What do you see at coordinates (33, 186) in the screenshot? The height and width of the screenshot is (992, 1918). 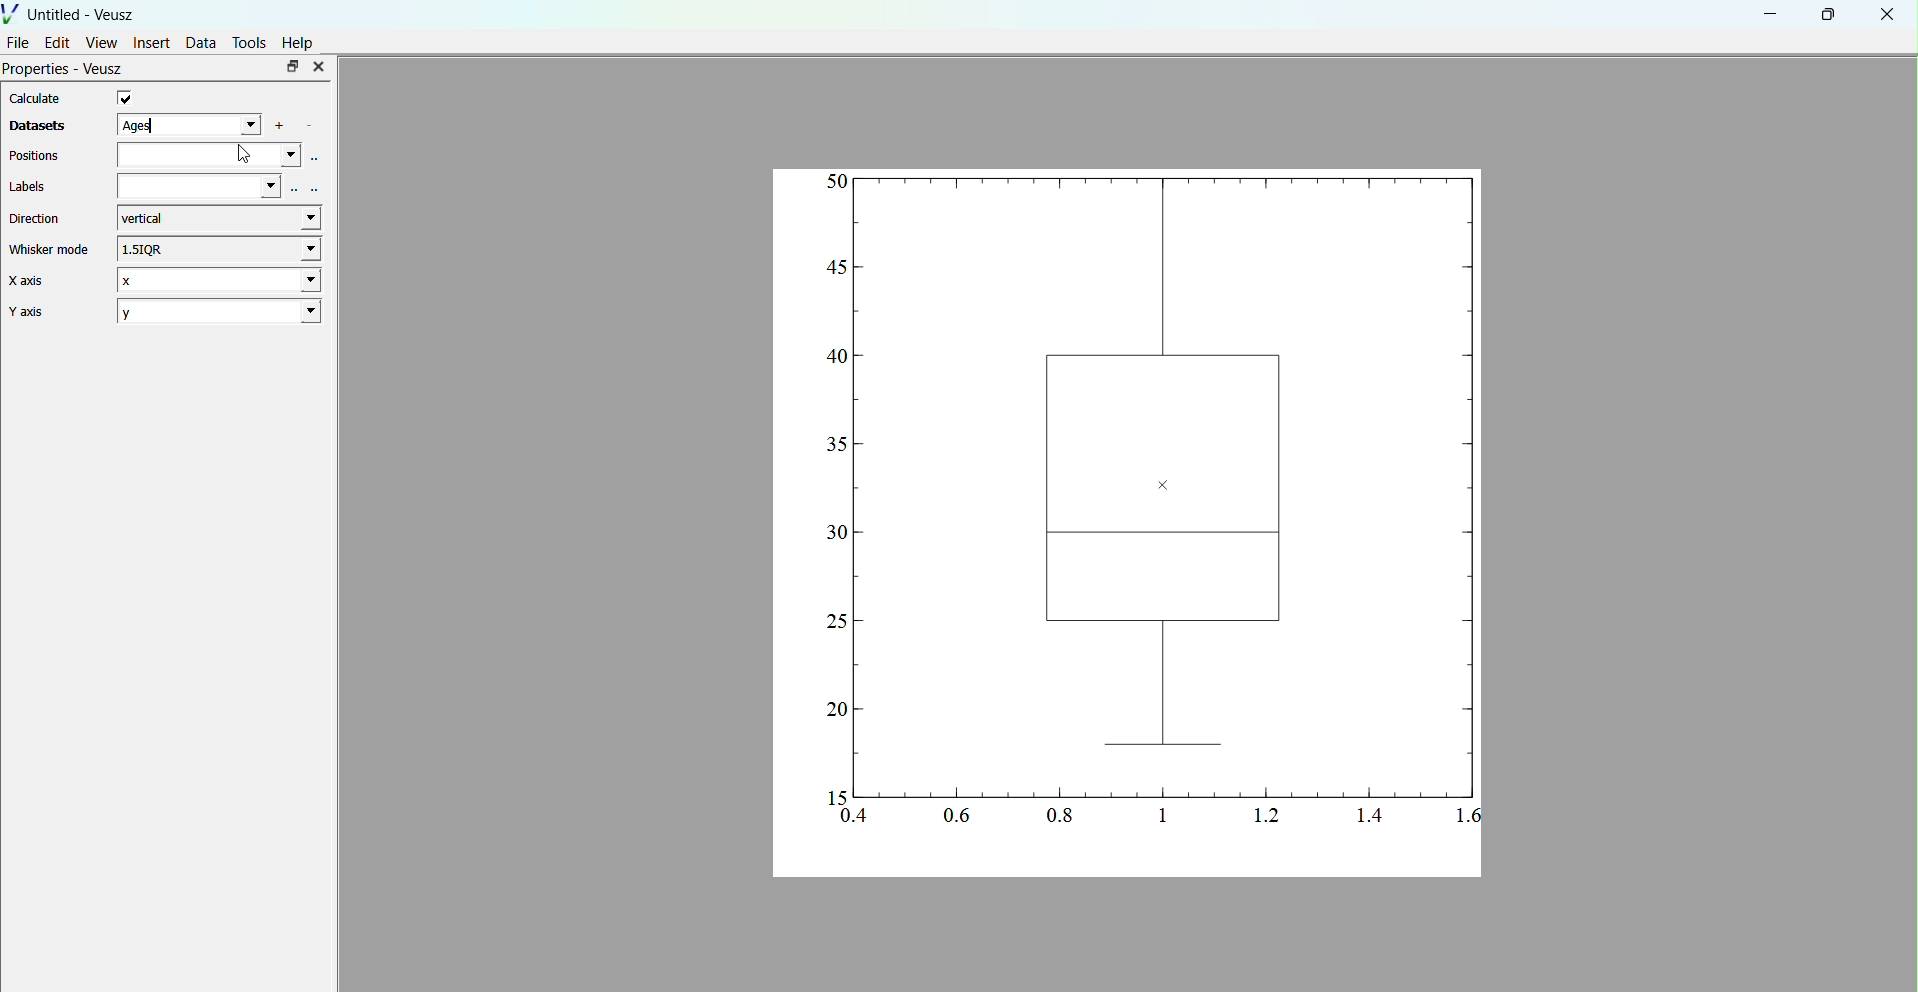 I see `Labels` at bounding box center [33, 186].